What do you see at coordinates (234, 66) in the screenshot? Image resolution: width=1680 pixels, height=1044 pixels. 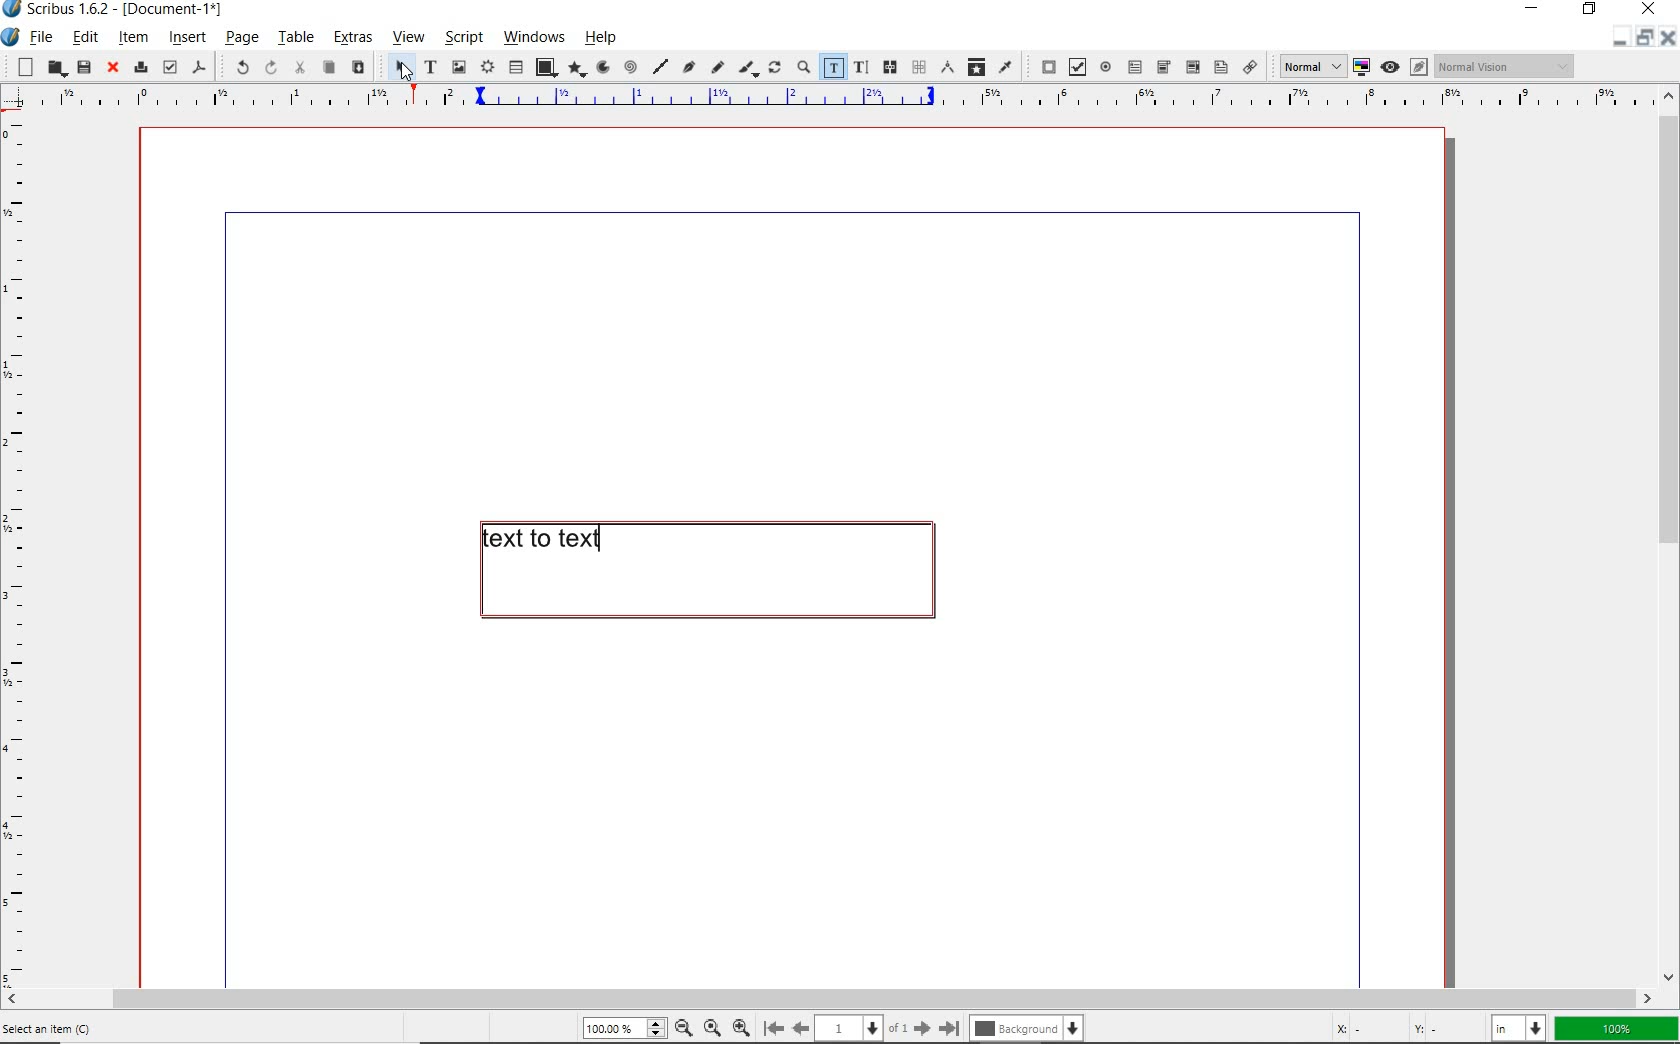 I see `undo` at bounding box center [234, 66].